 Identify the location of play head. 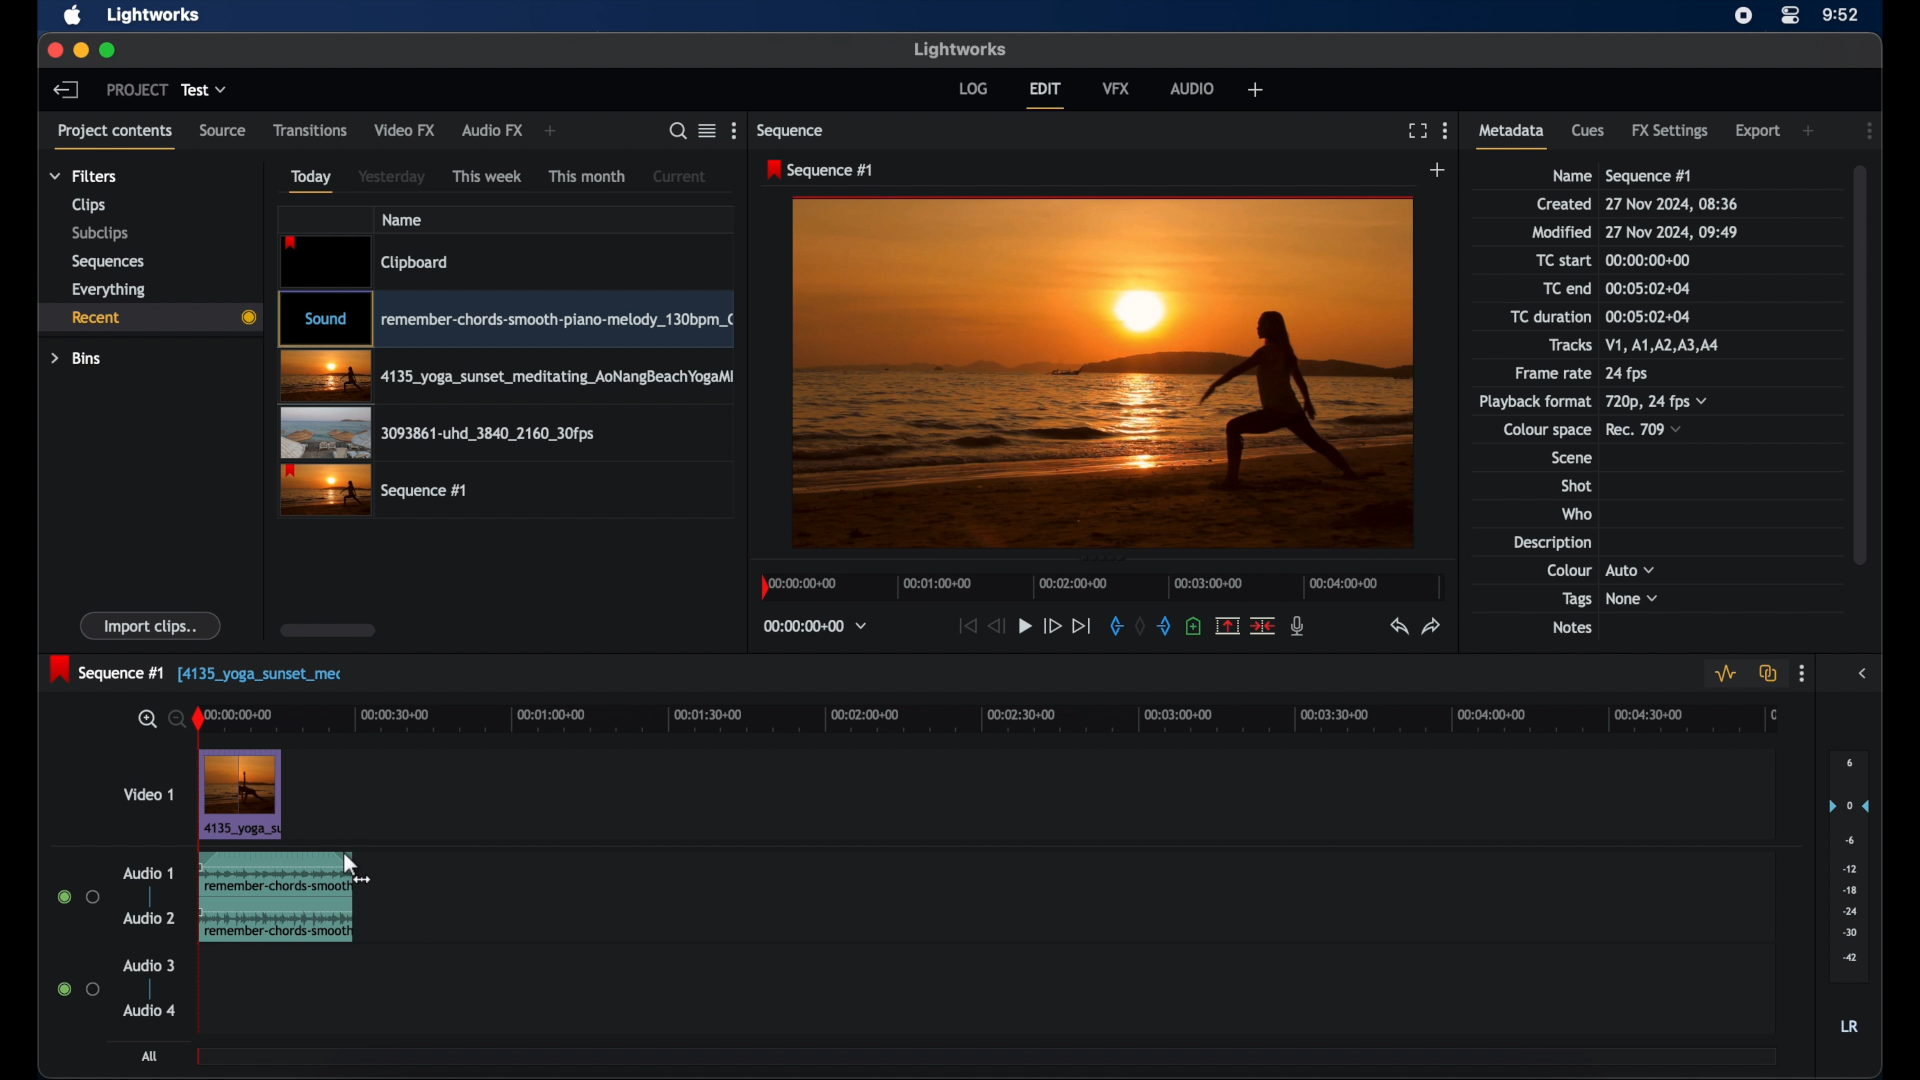
(199, 720).